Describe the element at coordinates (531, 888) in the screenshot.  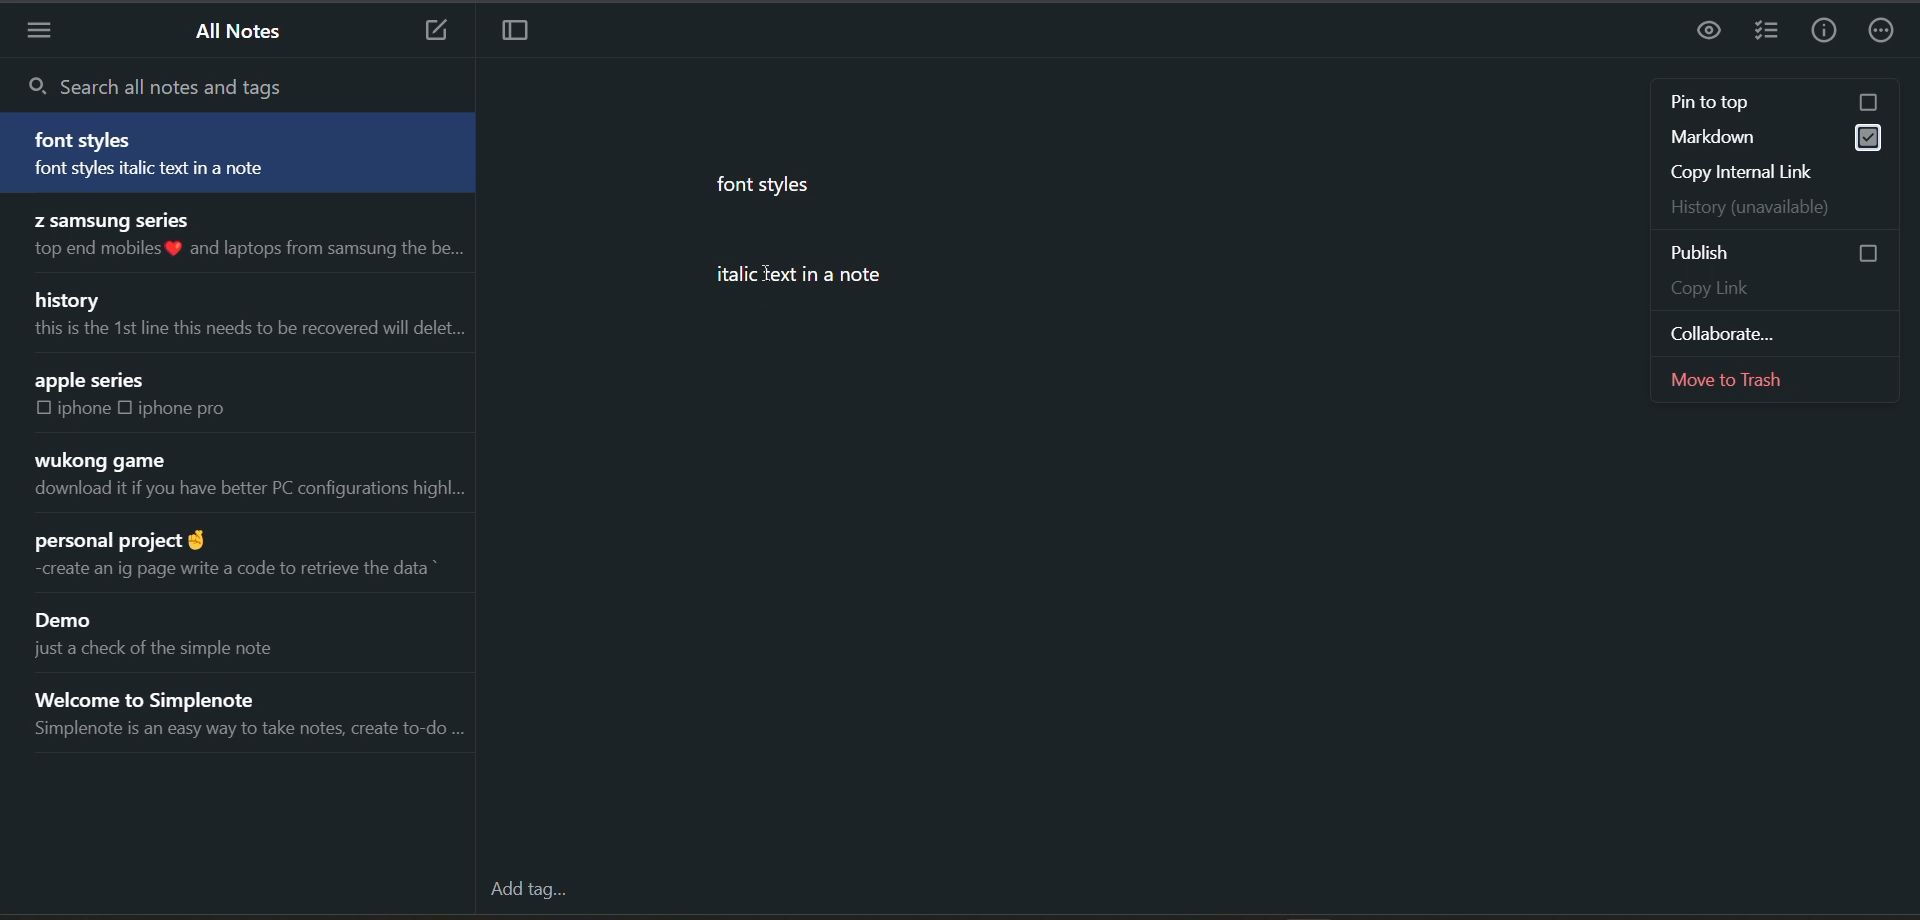
I see `add tag` at that location.